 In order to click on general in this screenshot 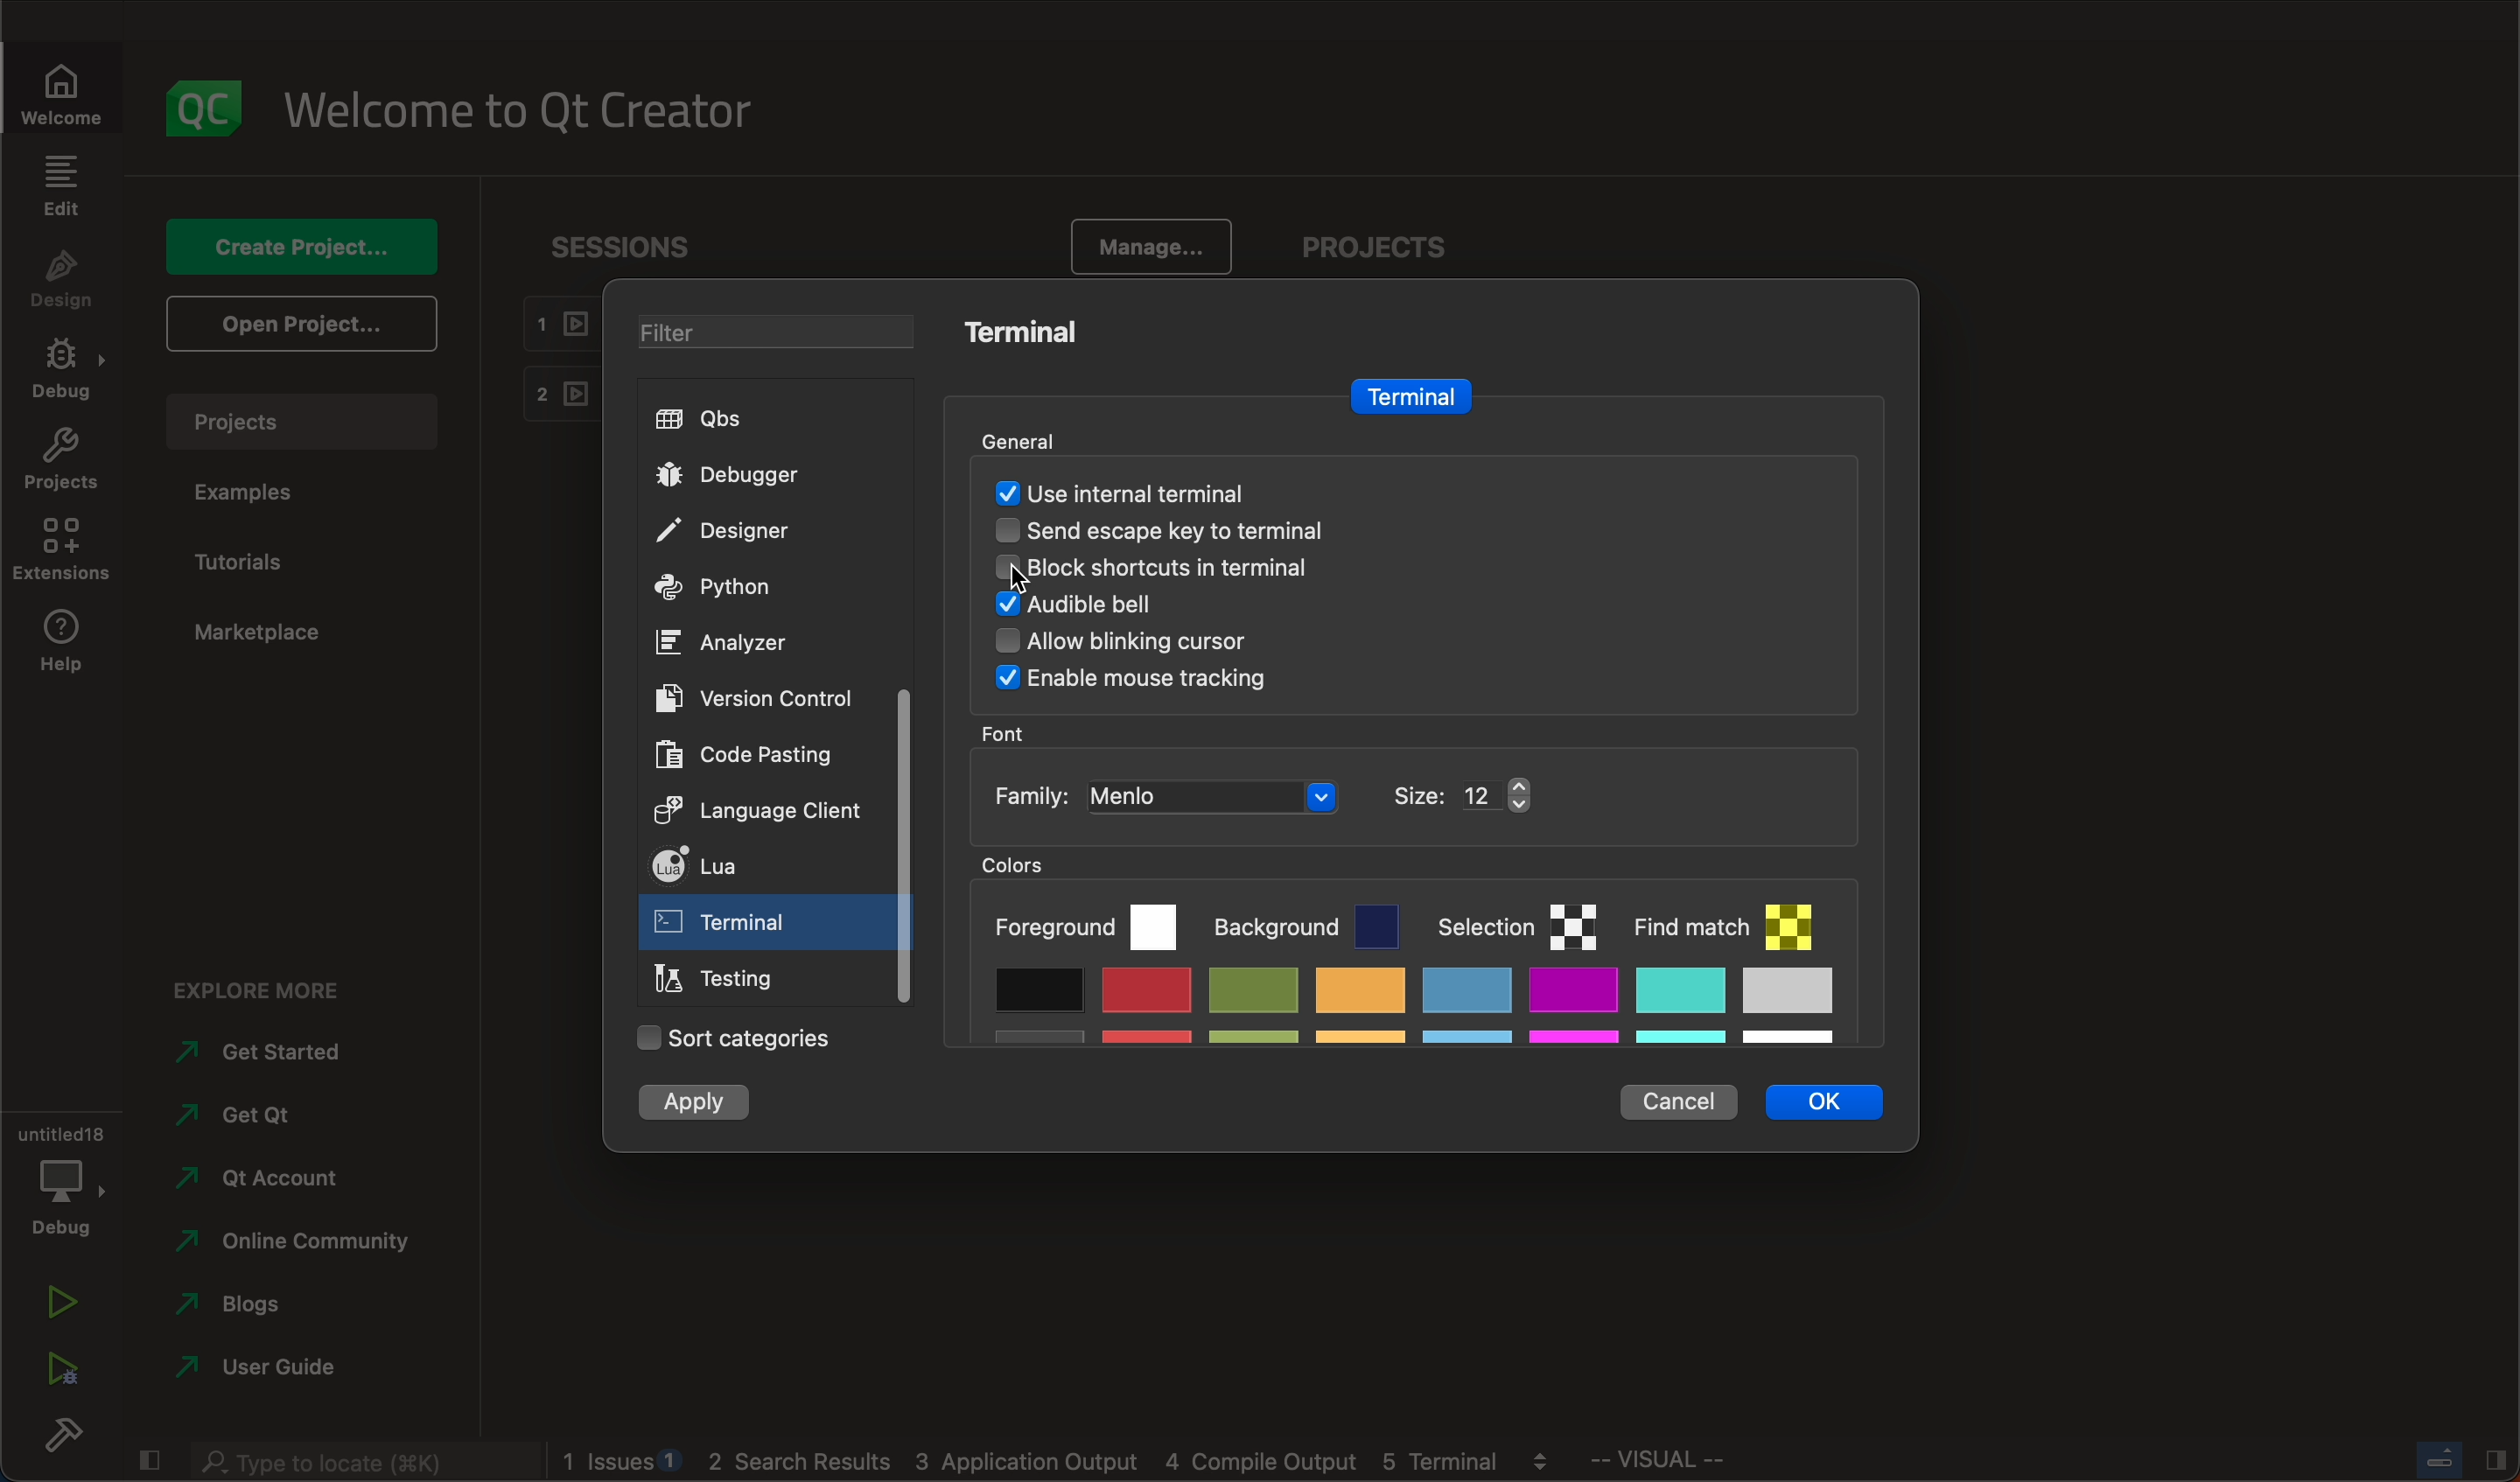, I will do `click(1035, 432)`.